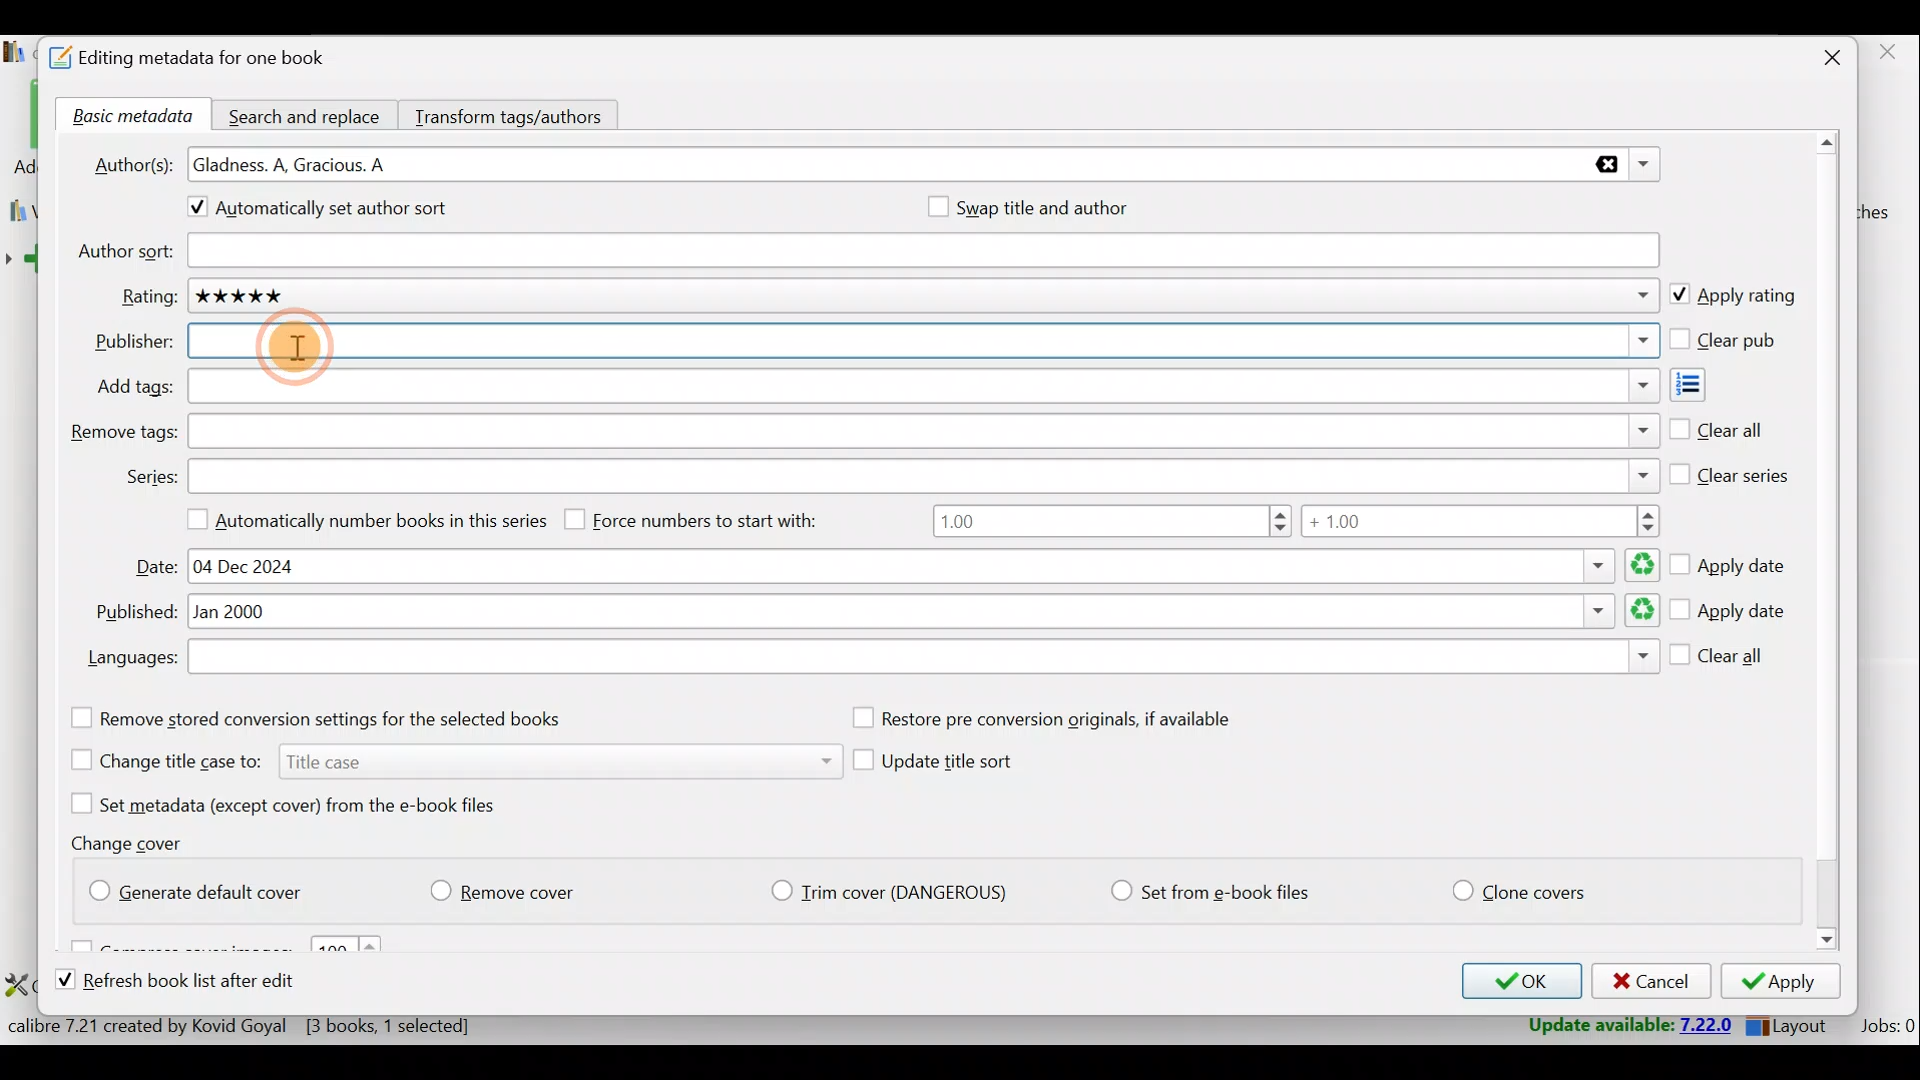  Describe the element at coordinates (132, 613) in the screenshot. I see `Published:` at that location.